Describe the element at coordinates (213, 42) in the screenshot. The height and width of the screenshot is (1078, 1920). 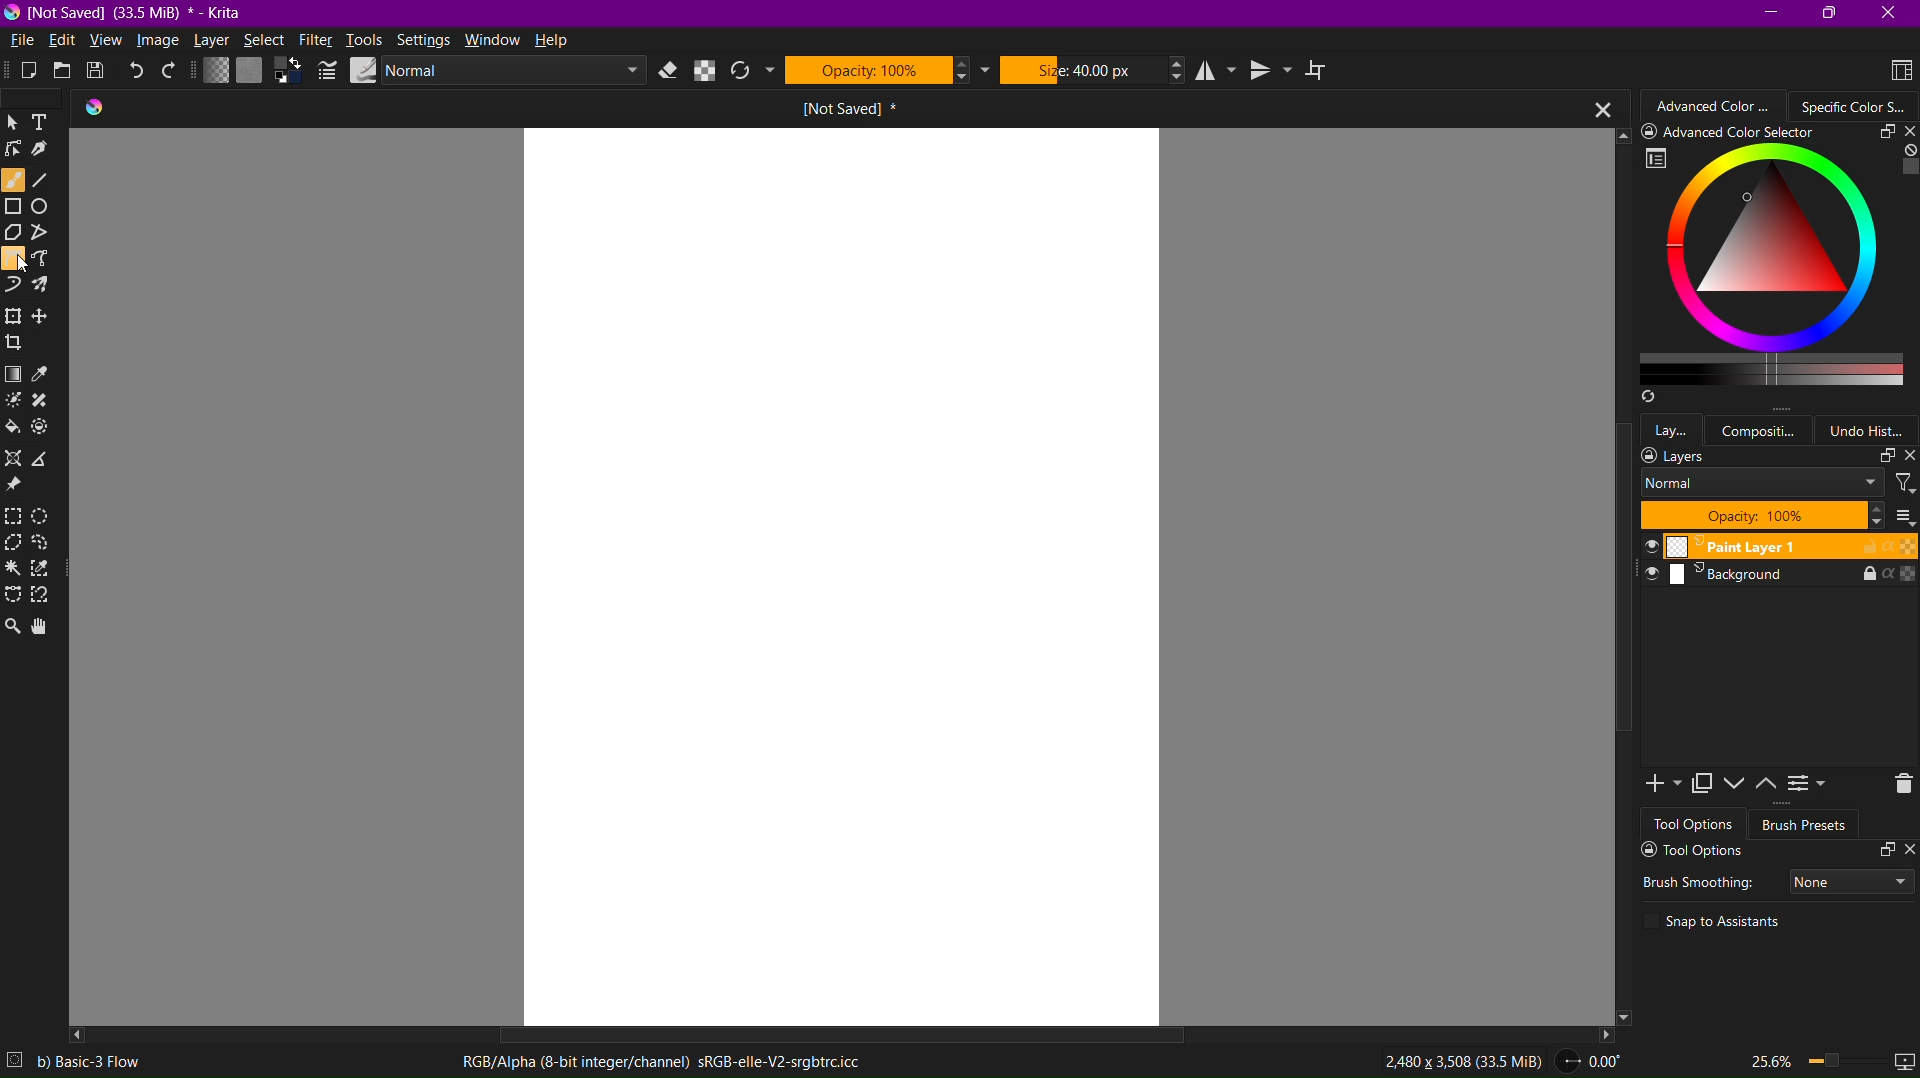
I see `Layer` at that location.